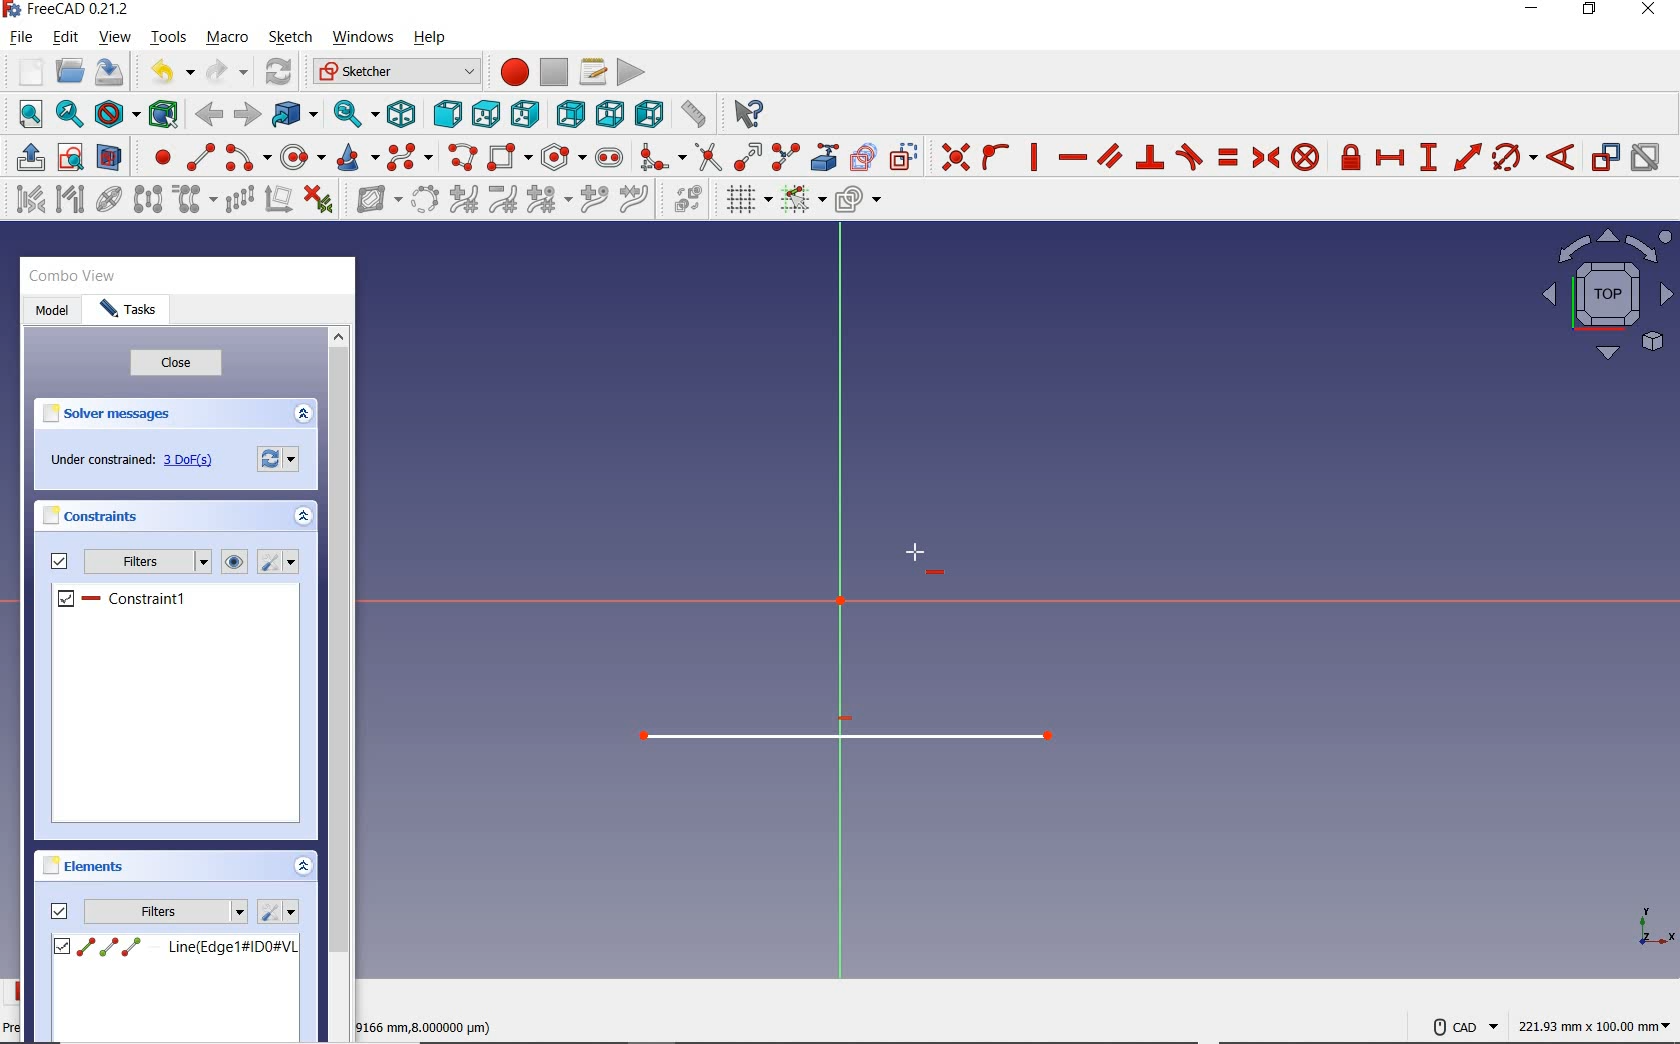  I want to click on TOGGLE SNAP, so click(802, 201).